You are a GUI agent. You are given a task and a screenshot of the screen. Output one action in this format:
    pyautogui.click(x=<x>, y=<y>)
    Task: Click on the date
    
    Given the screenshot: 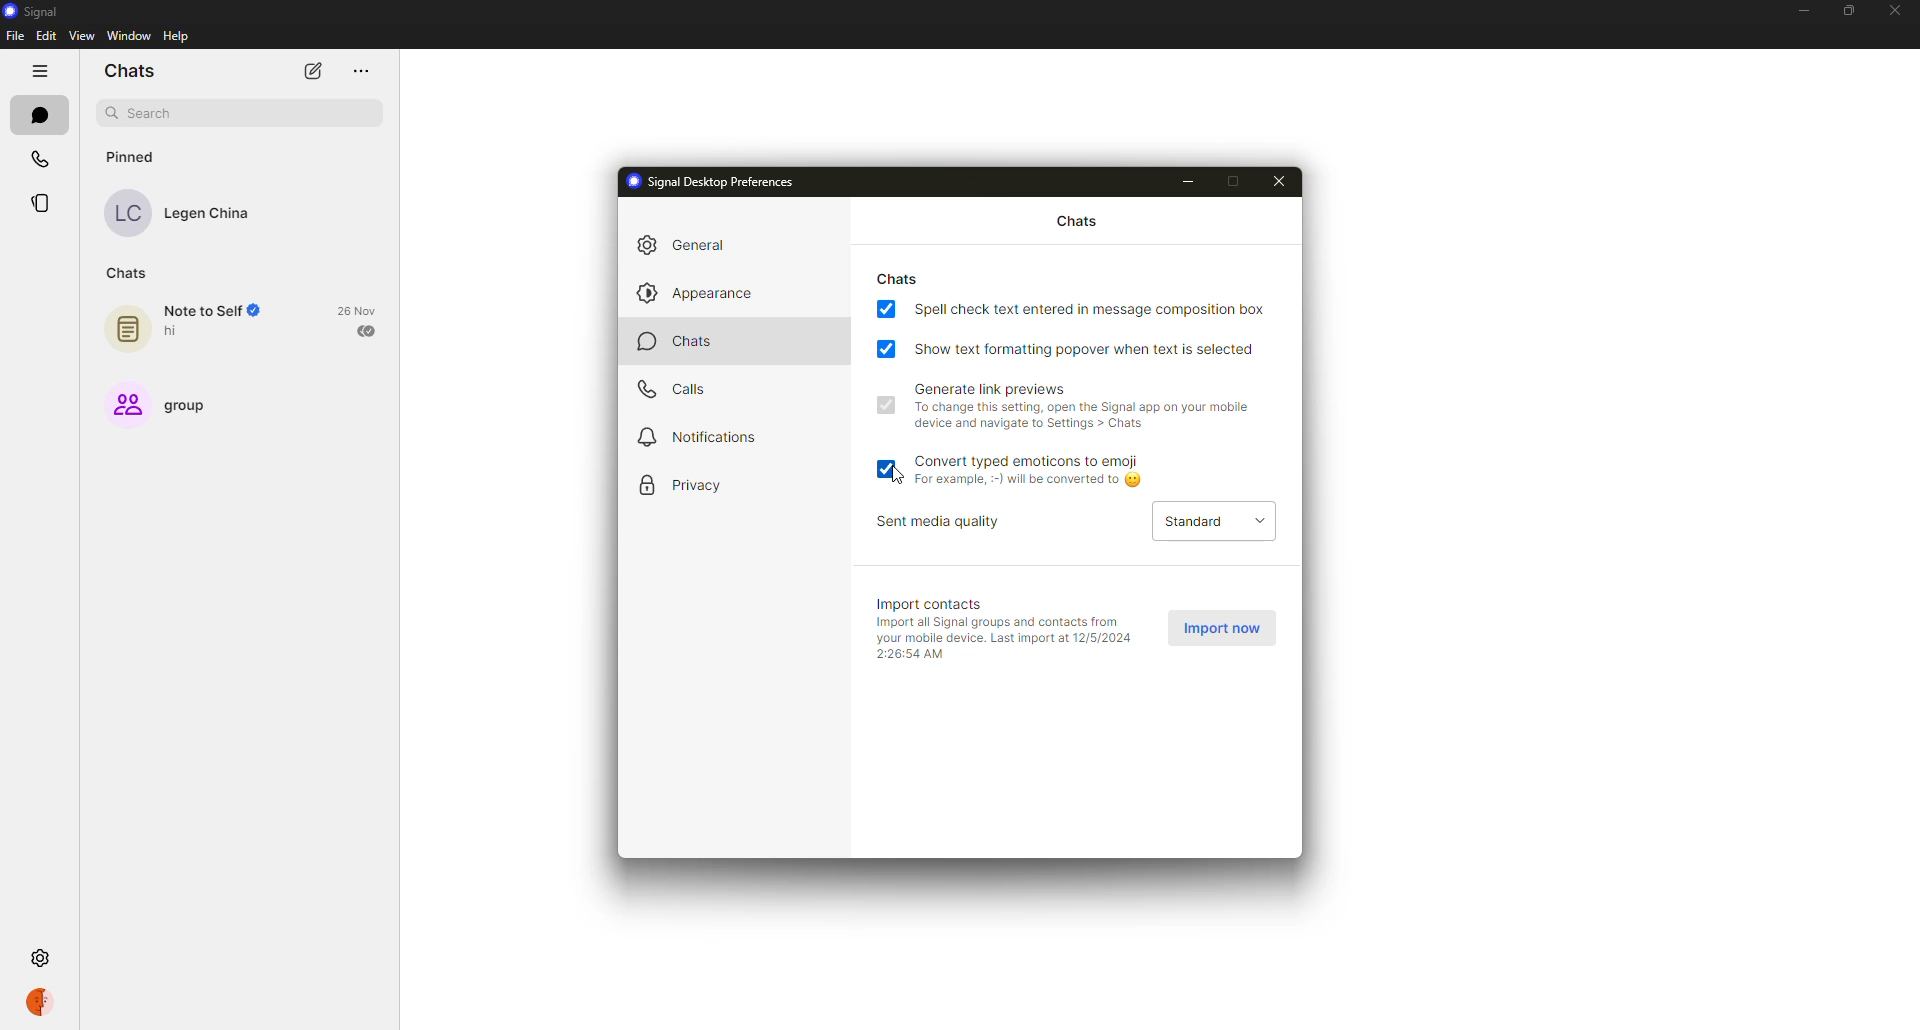 What is the action you would take?
    pyautogui.click(x=357, y=311)
    